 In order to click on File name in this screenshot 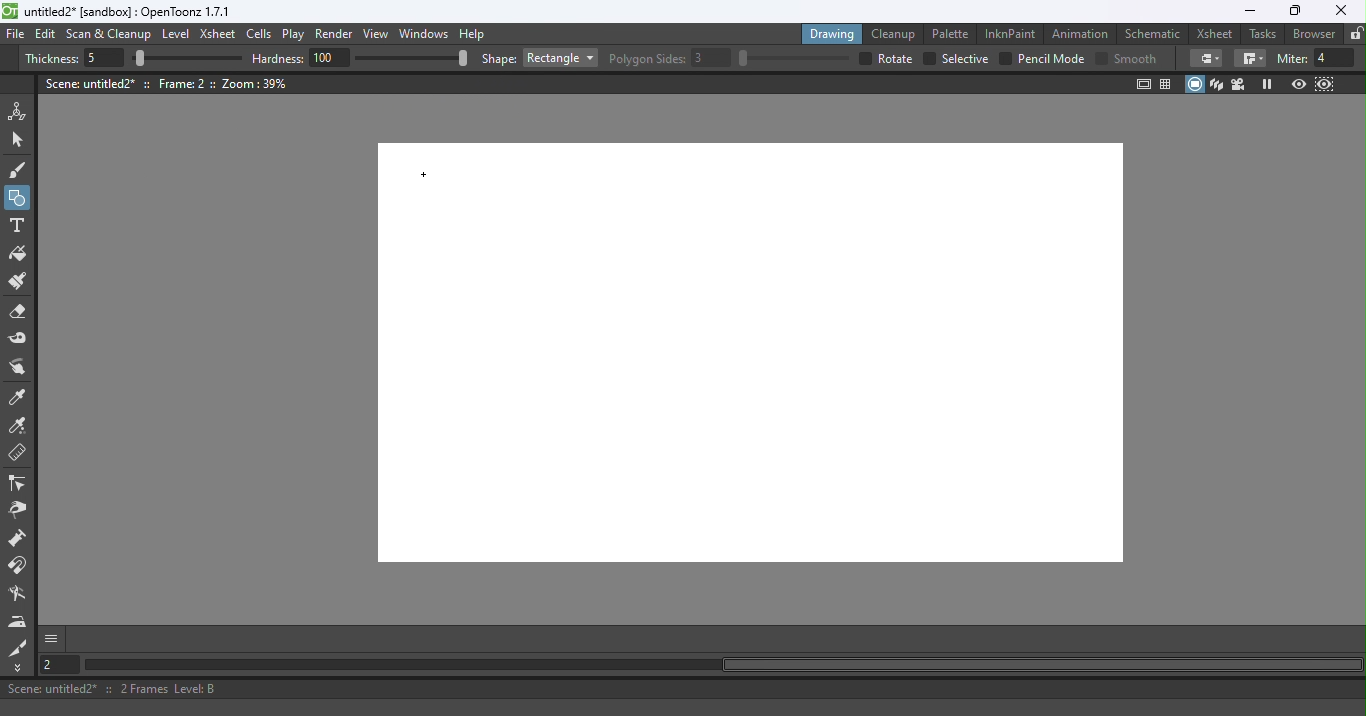, I will do `click(129, 12)`.